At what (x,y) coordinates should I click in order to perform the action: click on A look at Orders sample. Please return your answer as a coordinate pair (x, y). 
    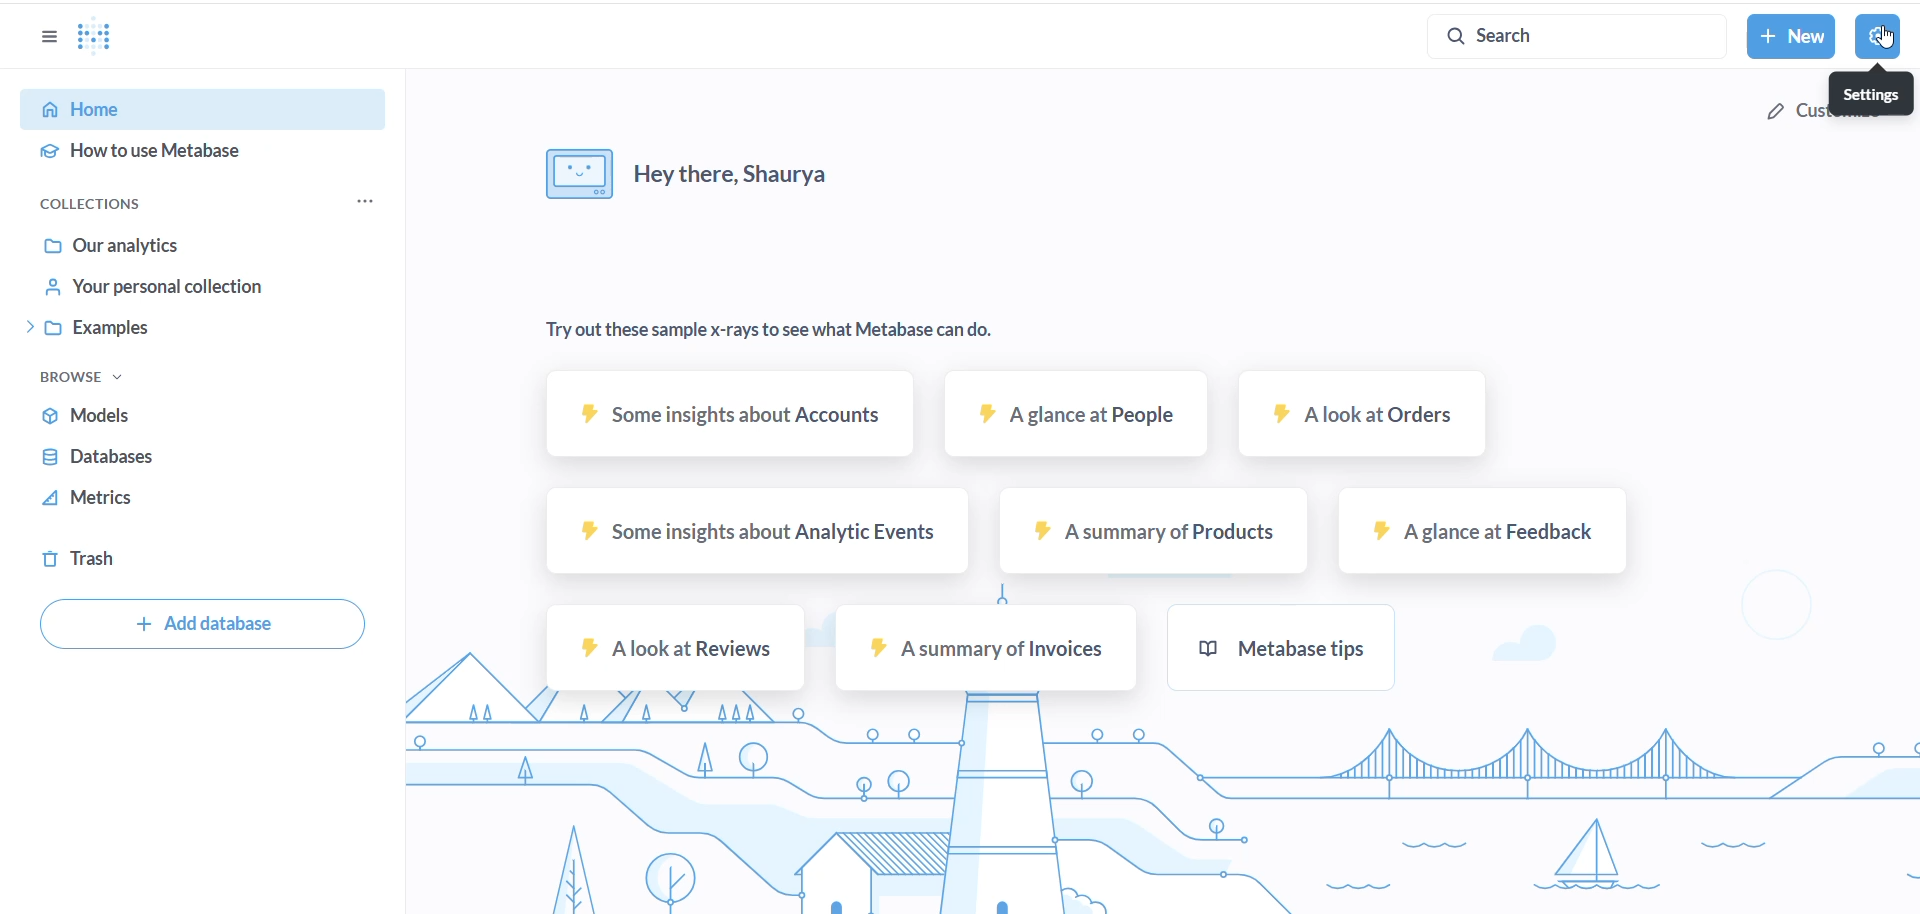
    Looking at the image, I should click on (1361, 417).